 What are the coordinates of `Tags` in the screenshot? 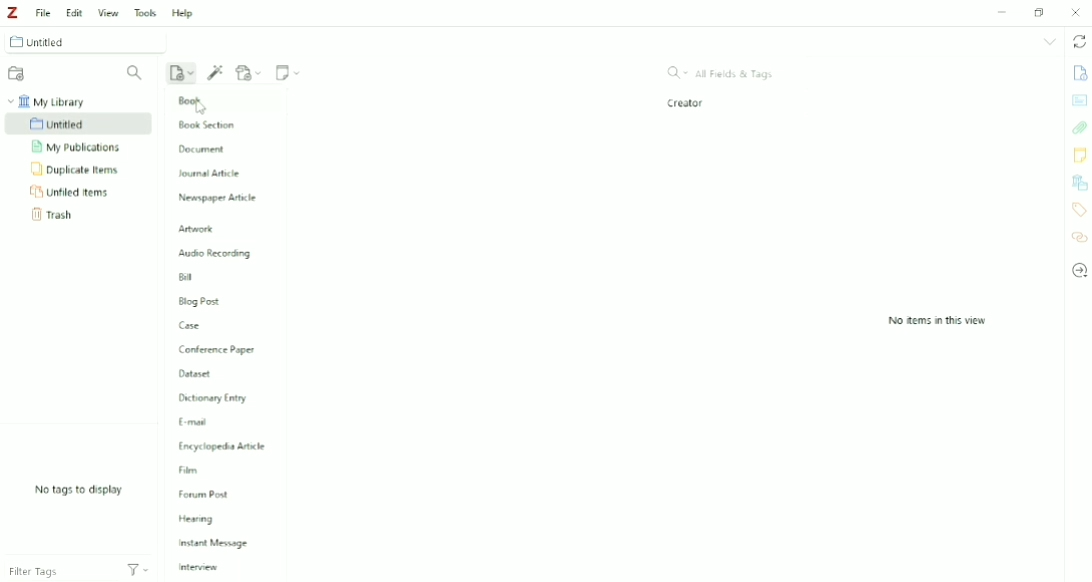 It's located at (1080, 210).